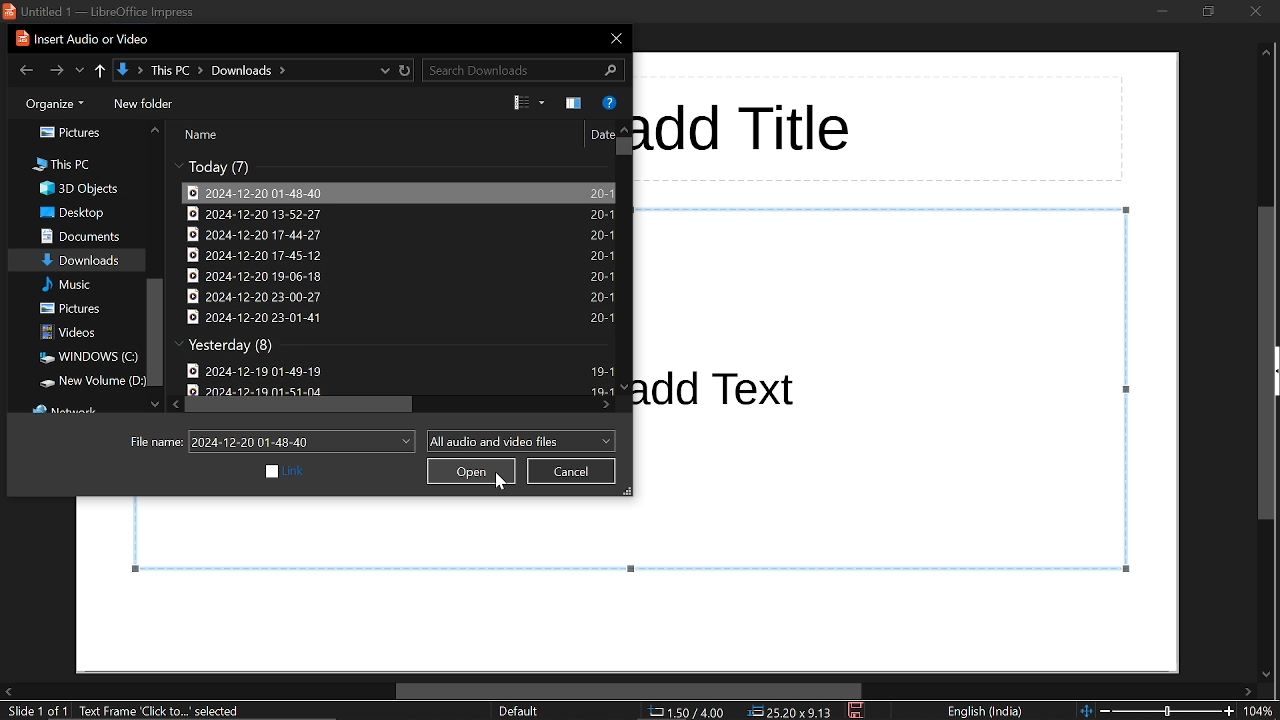 This screenshot has width=1280, height=720. What do you see at coordinates (624, 128) in the screenshot?
I see `move up` at bounding box center [624, 128].